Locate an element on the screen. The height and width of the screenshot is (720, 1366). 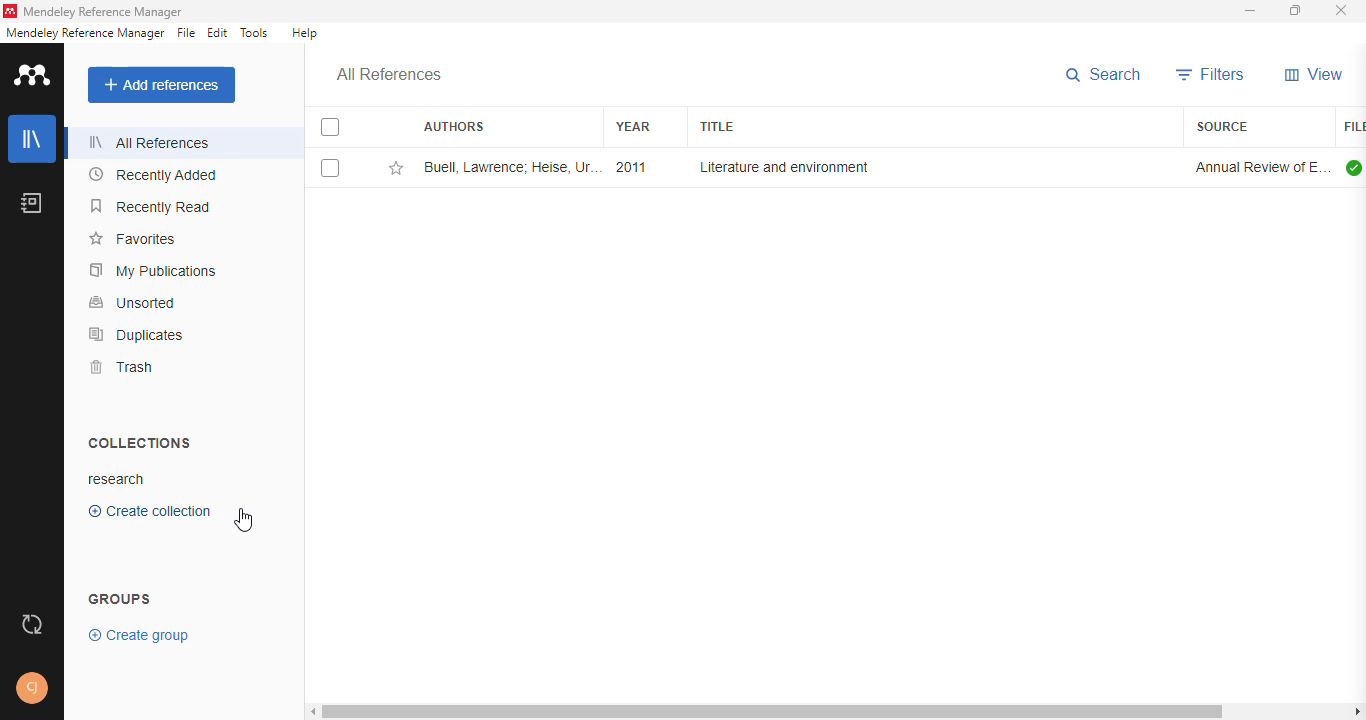
library is located at coordinates (31, 139).